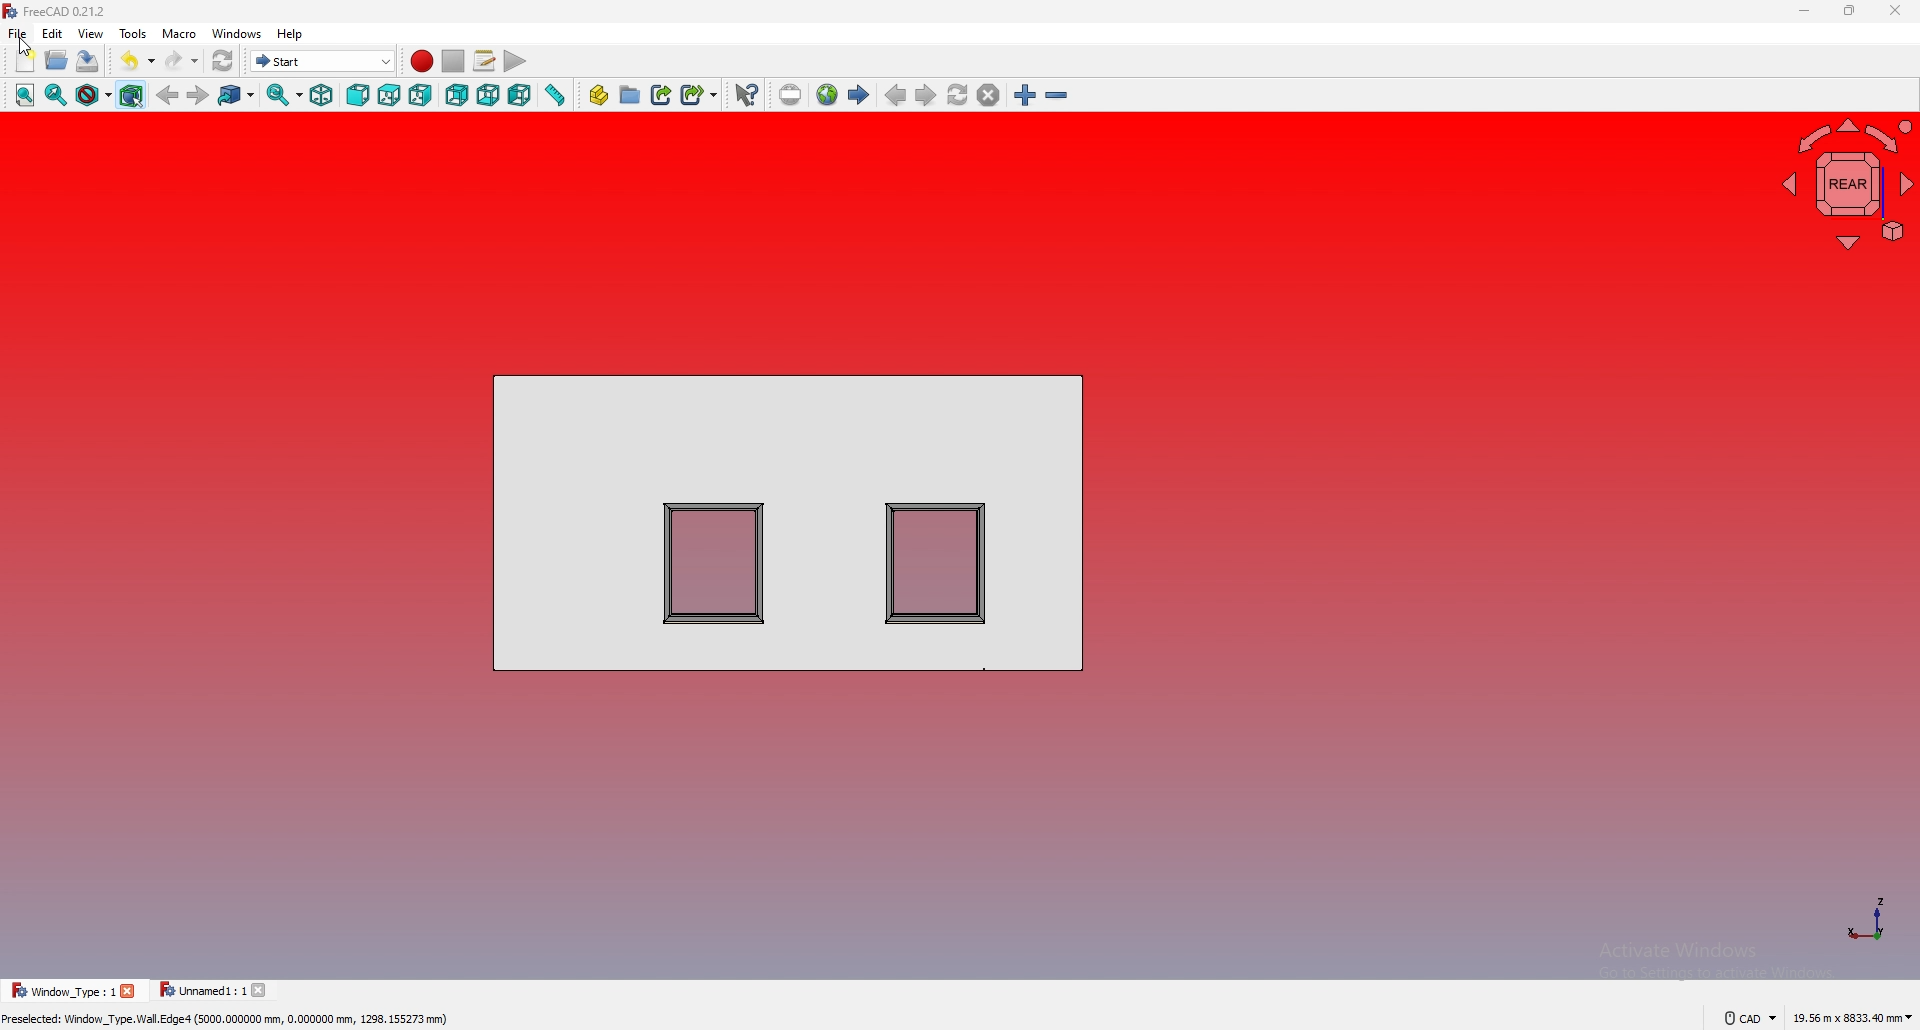 The image size is (1920, 1030). What do you see at coordinates (1849, 12) in the screenshot?
I see `resize` at bounding box center [1849, 12].